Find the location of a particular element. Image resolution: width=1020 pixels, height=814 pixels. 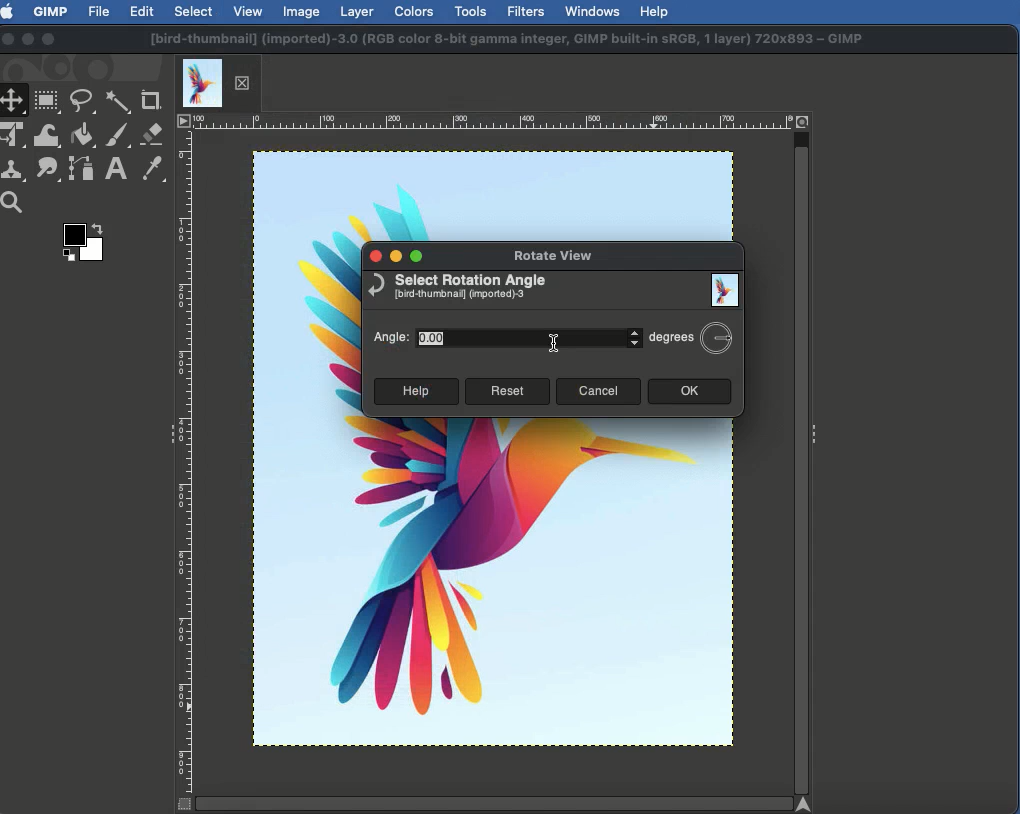

Maximize is located at coordinates (48, 41).